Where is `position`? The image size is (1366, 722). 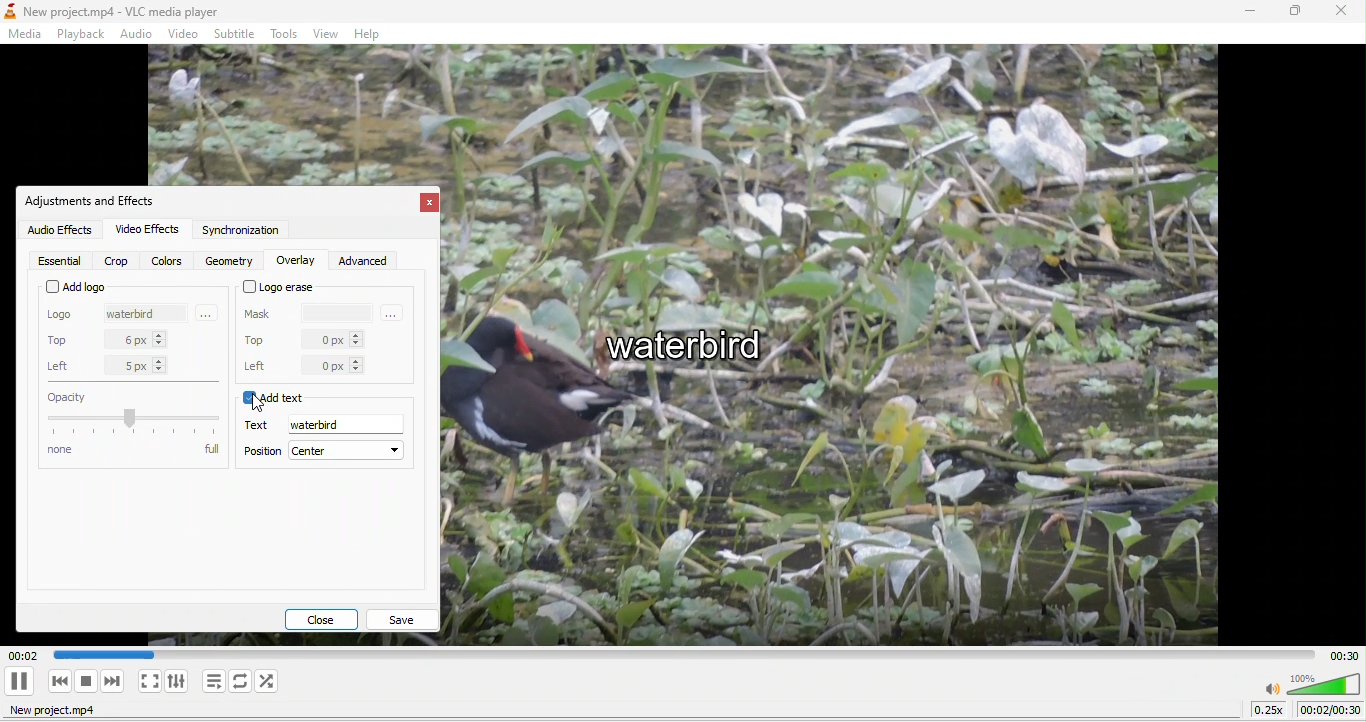
position is located at coordinates (263, 450).